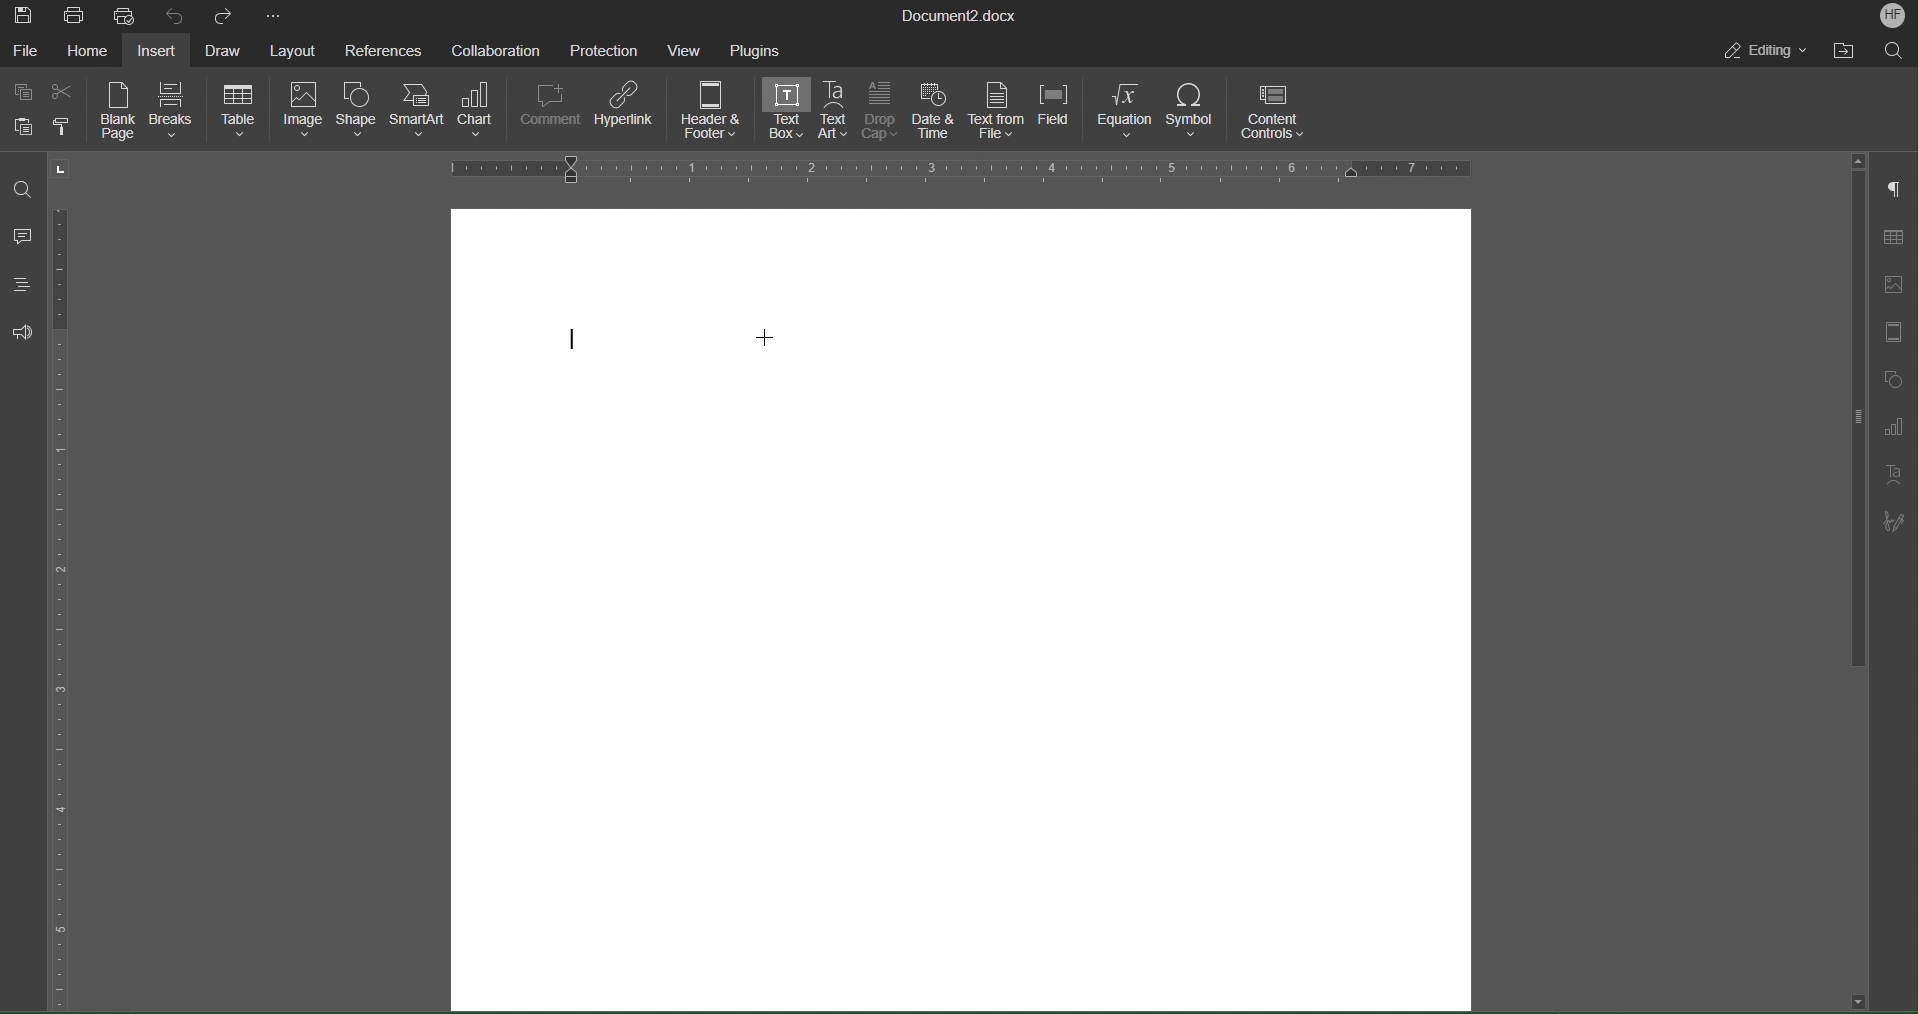  Describe the element at coordinates (786, 110) in the screenshot. I see `Text Box` at that location.